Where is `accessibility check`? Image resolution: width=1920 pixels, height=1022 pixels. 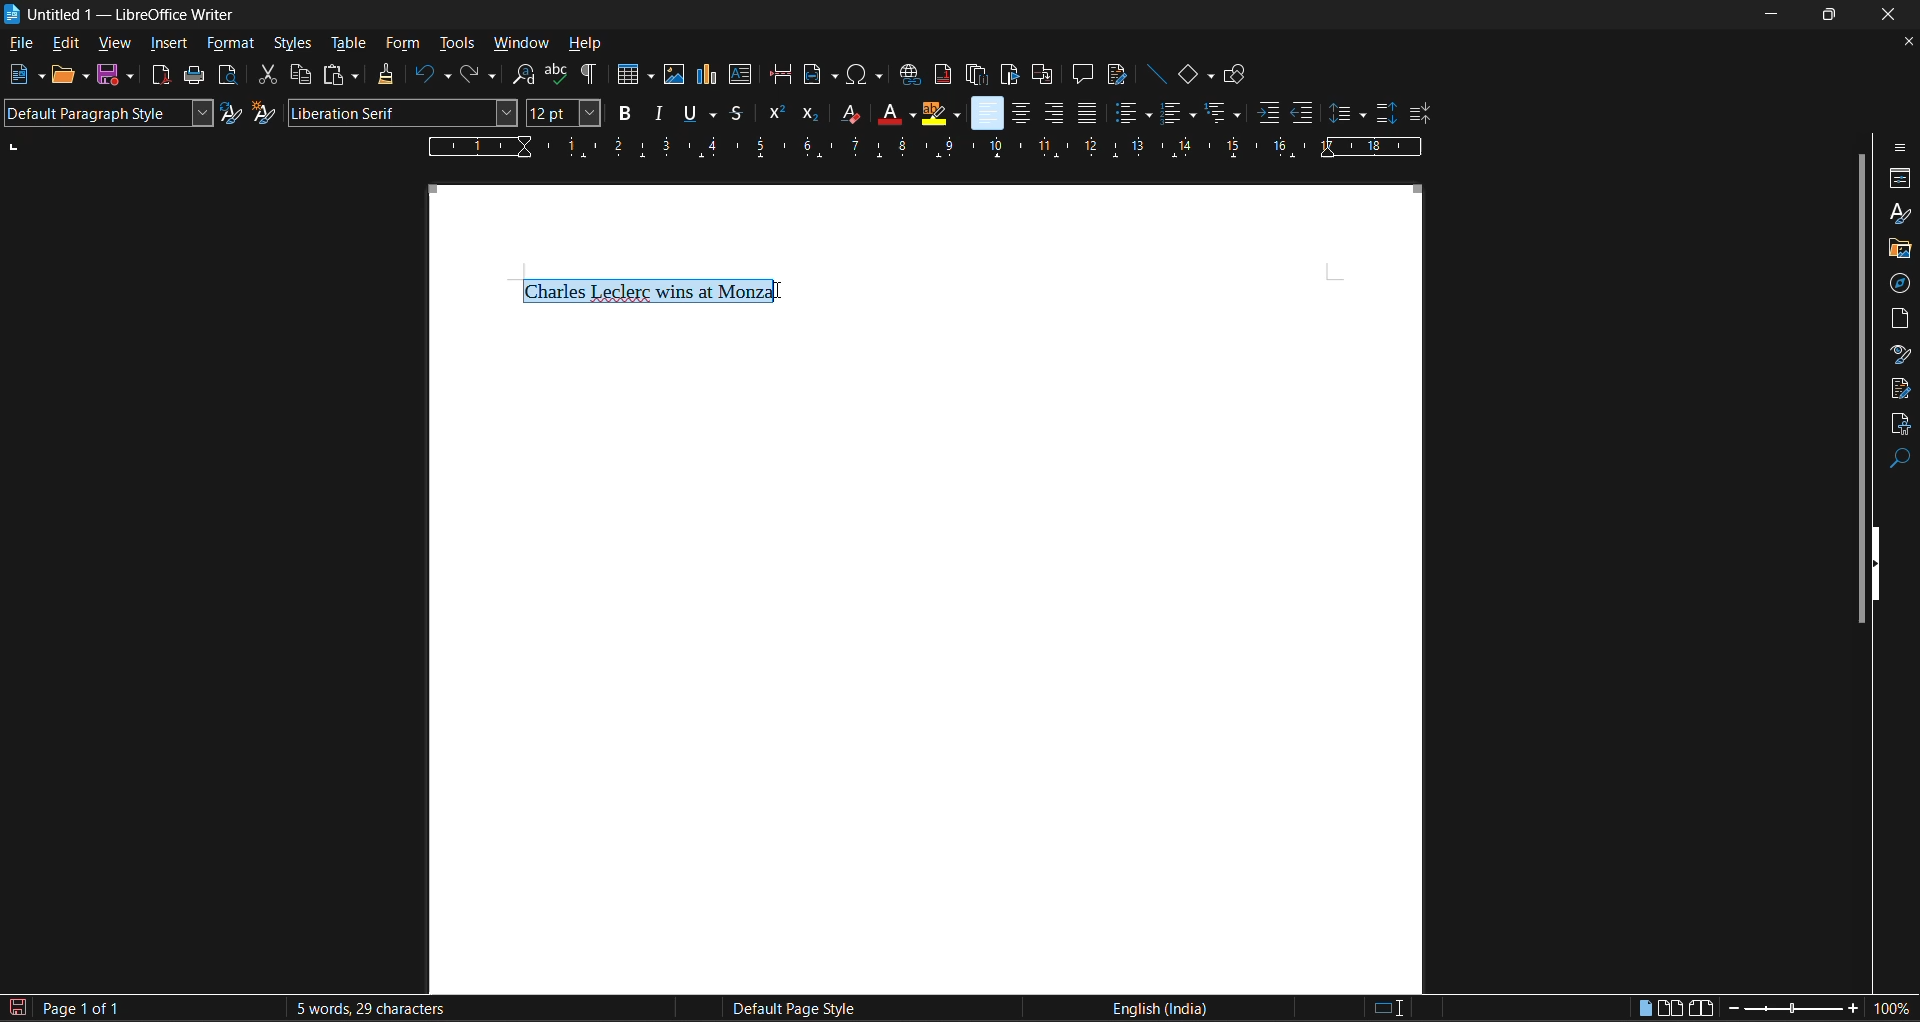 accessibility check is located at coordinates (1898, 425).